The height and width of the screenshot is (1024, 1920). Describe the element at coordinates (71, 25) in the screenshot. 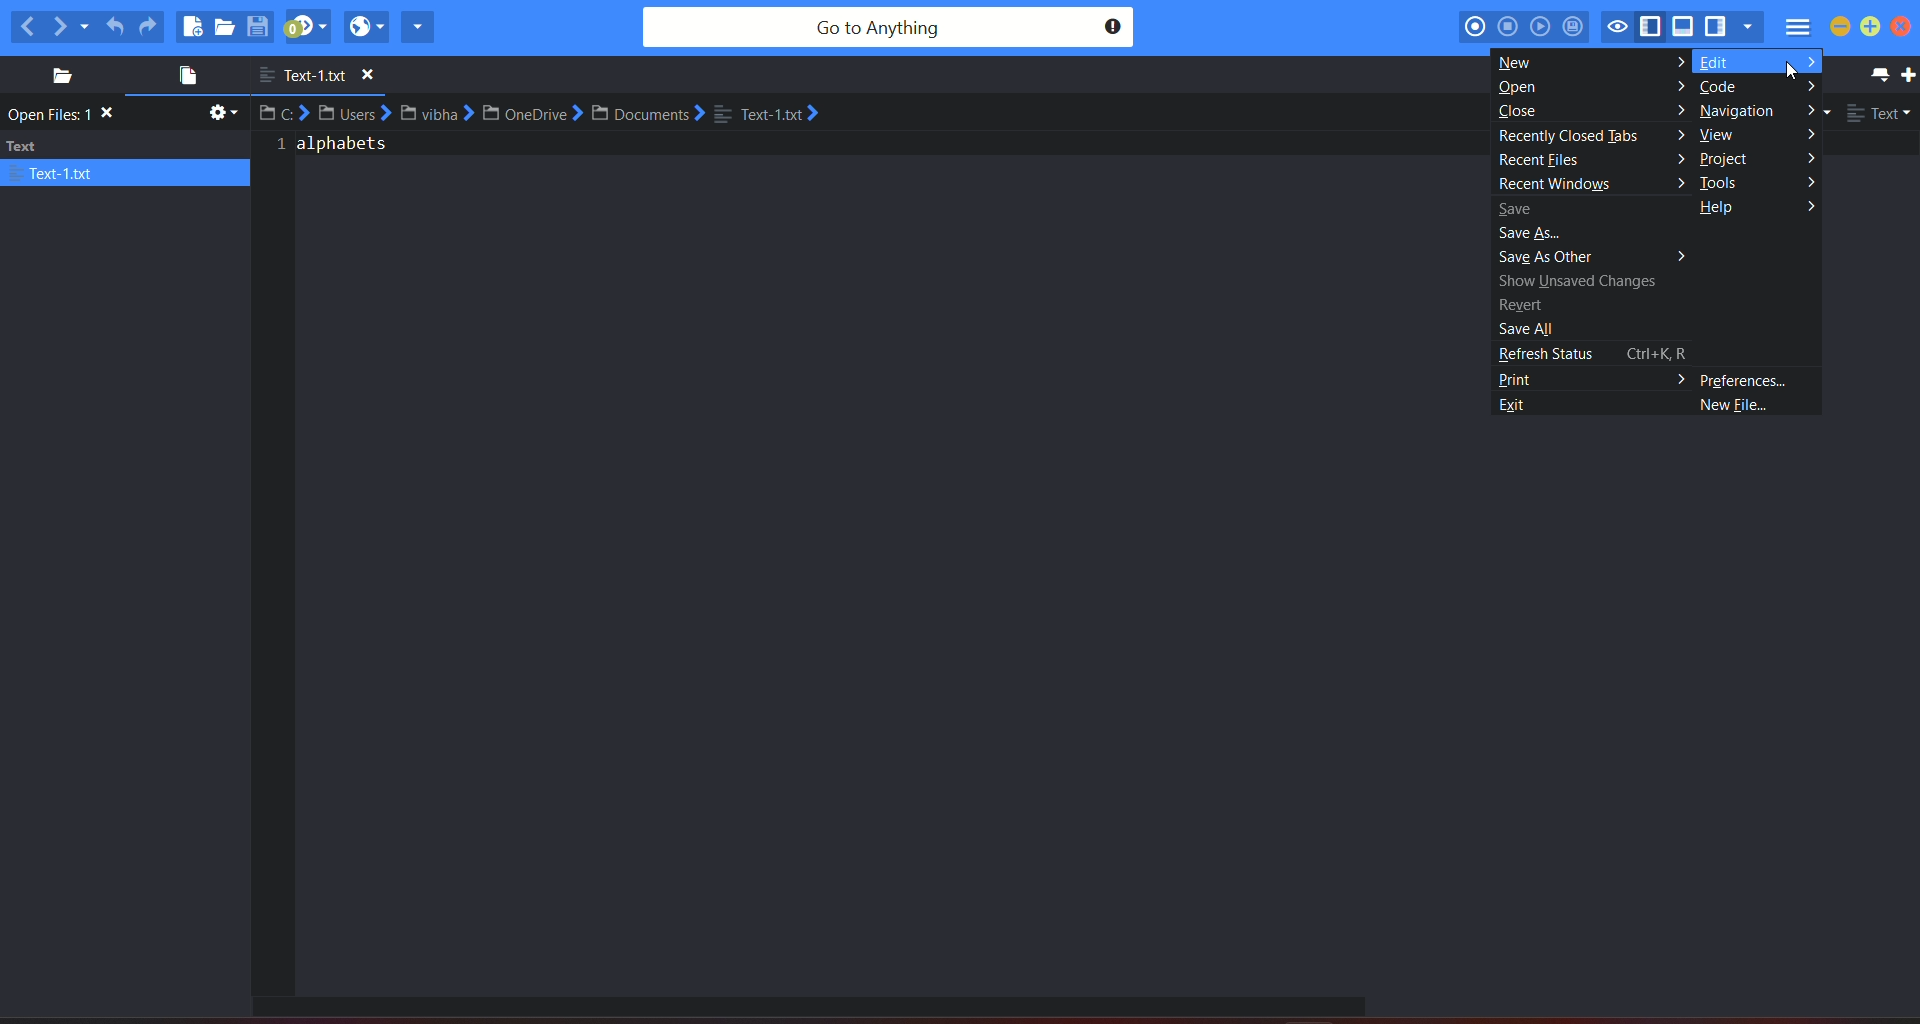

I see `next` at that location.